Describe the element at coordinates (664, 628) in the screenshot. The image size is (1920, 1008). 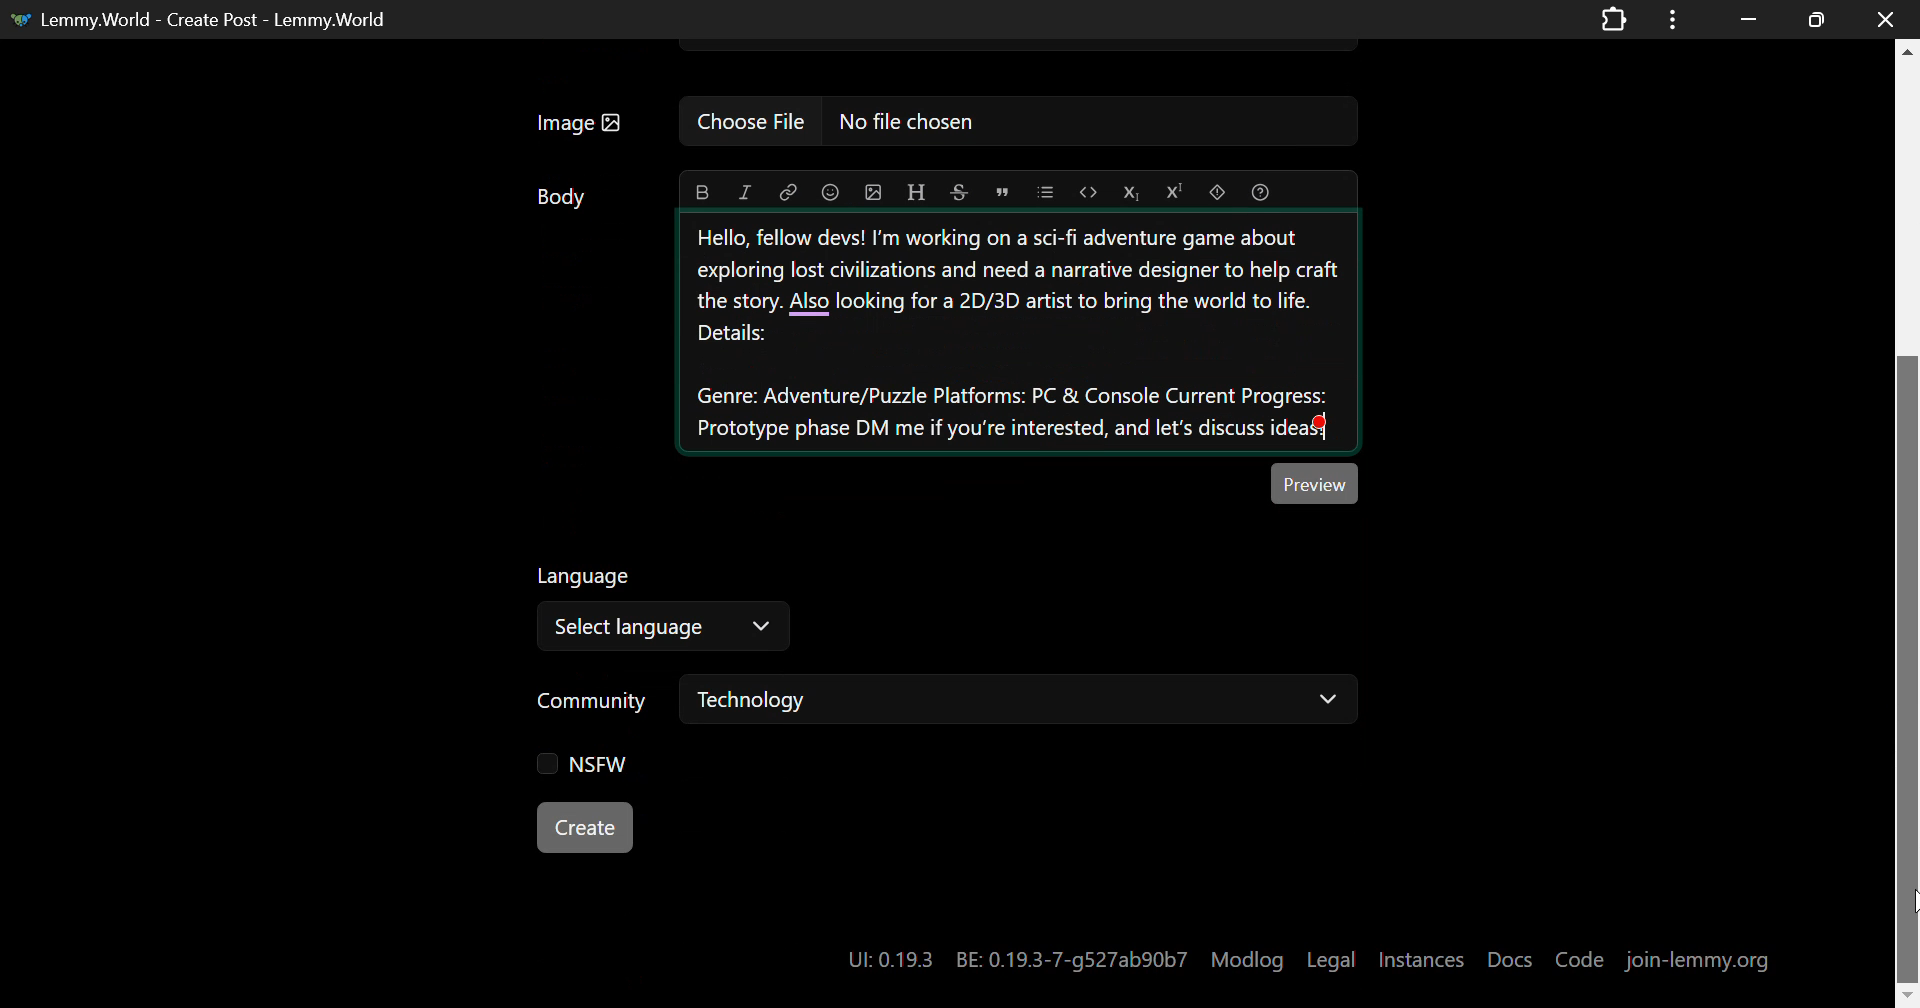
I see `Select Language` at that location.